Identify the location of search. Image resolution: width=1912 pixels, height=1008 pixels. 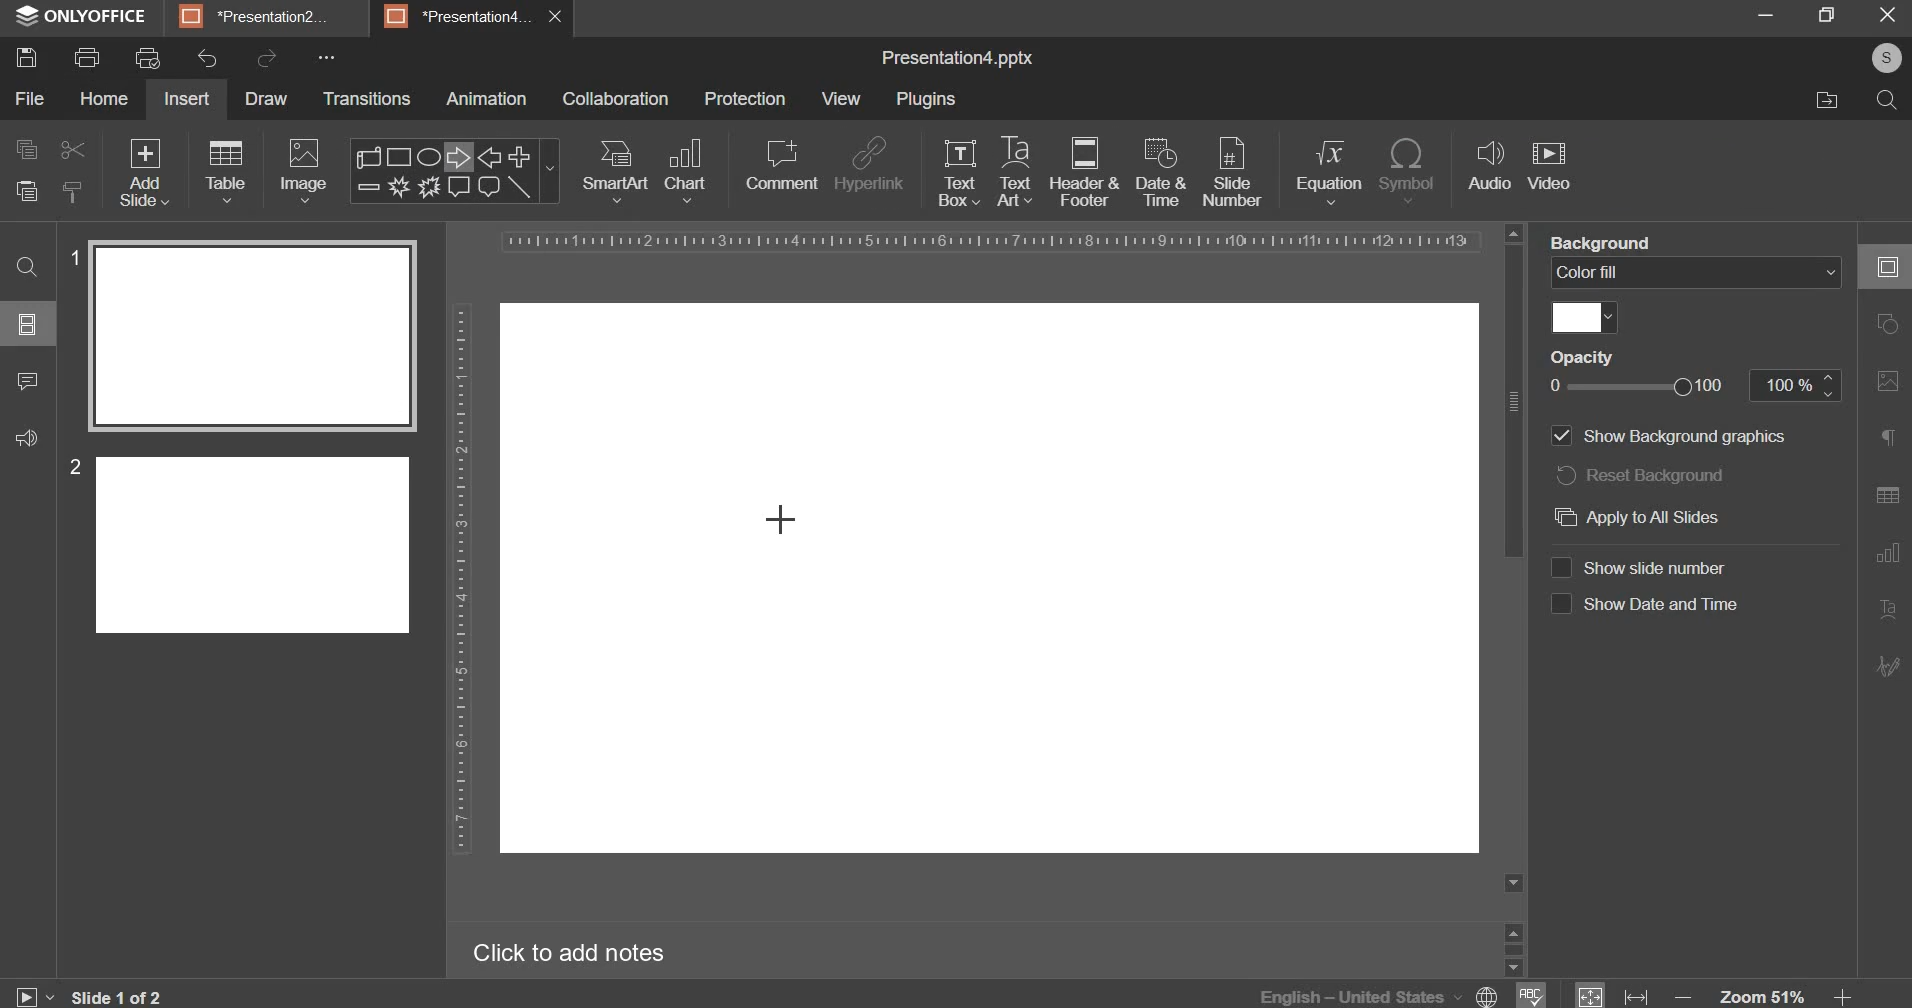
(1881, 98).